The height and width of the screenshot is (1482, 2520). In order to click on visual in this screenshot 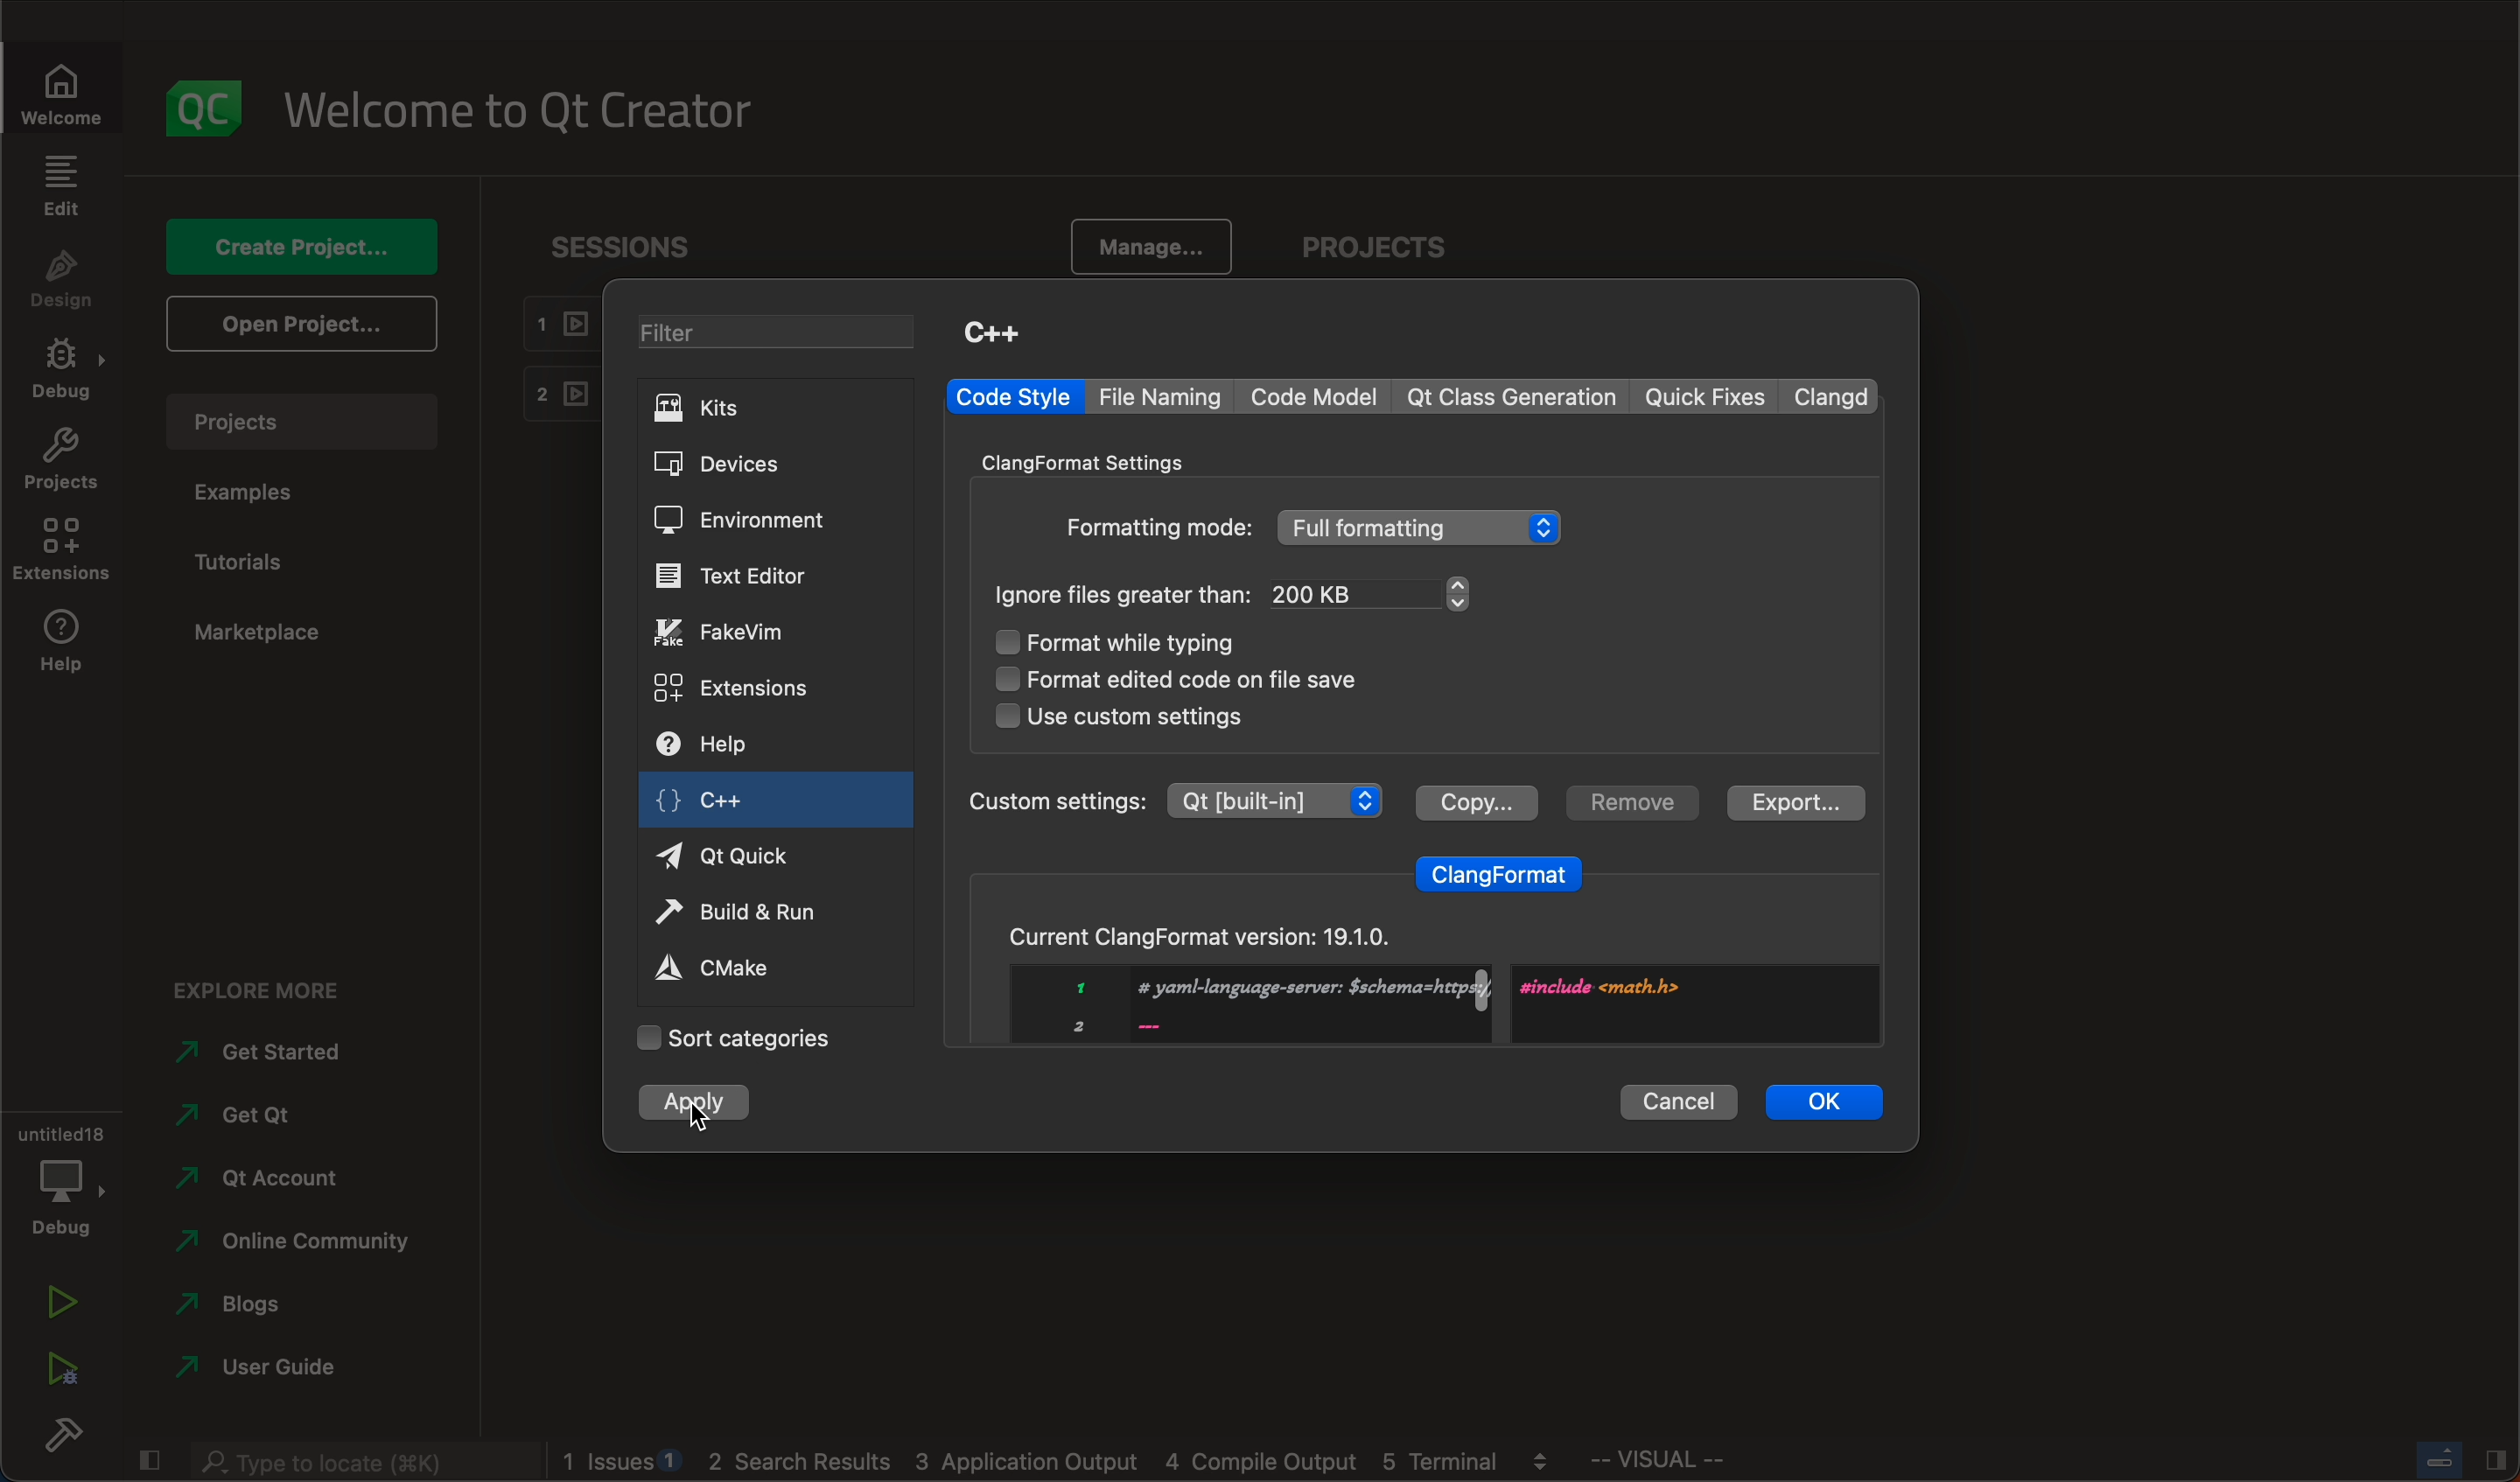, I will do `click(1709, 1464)`.